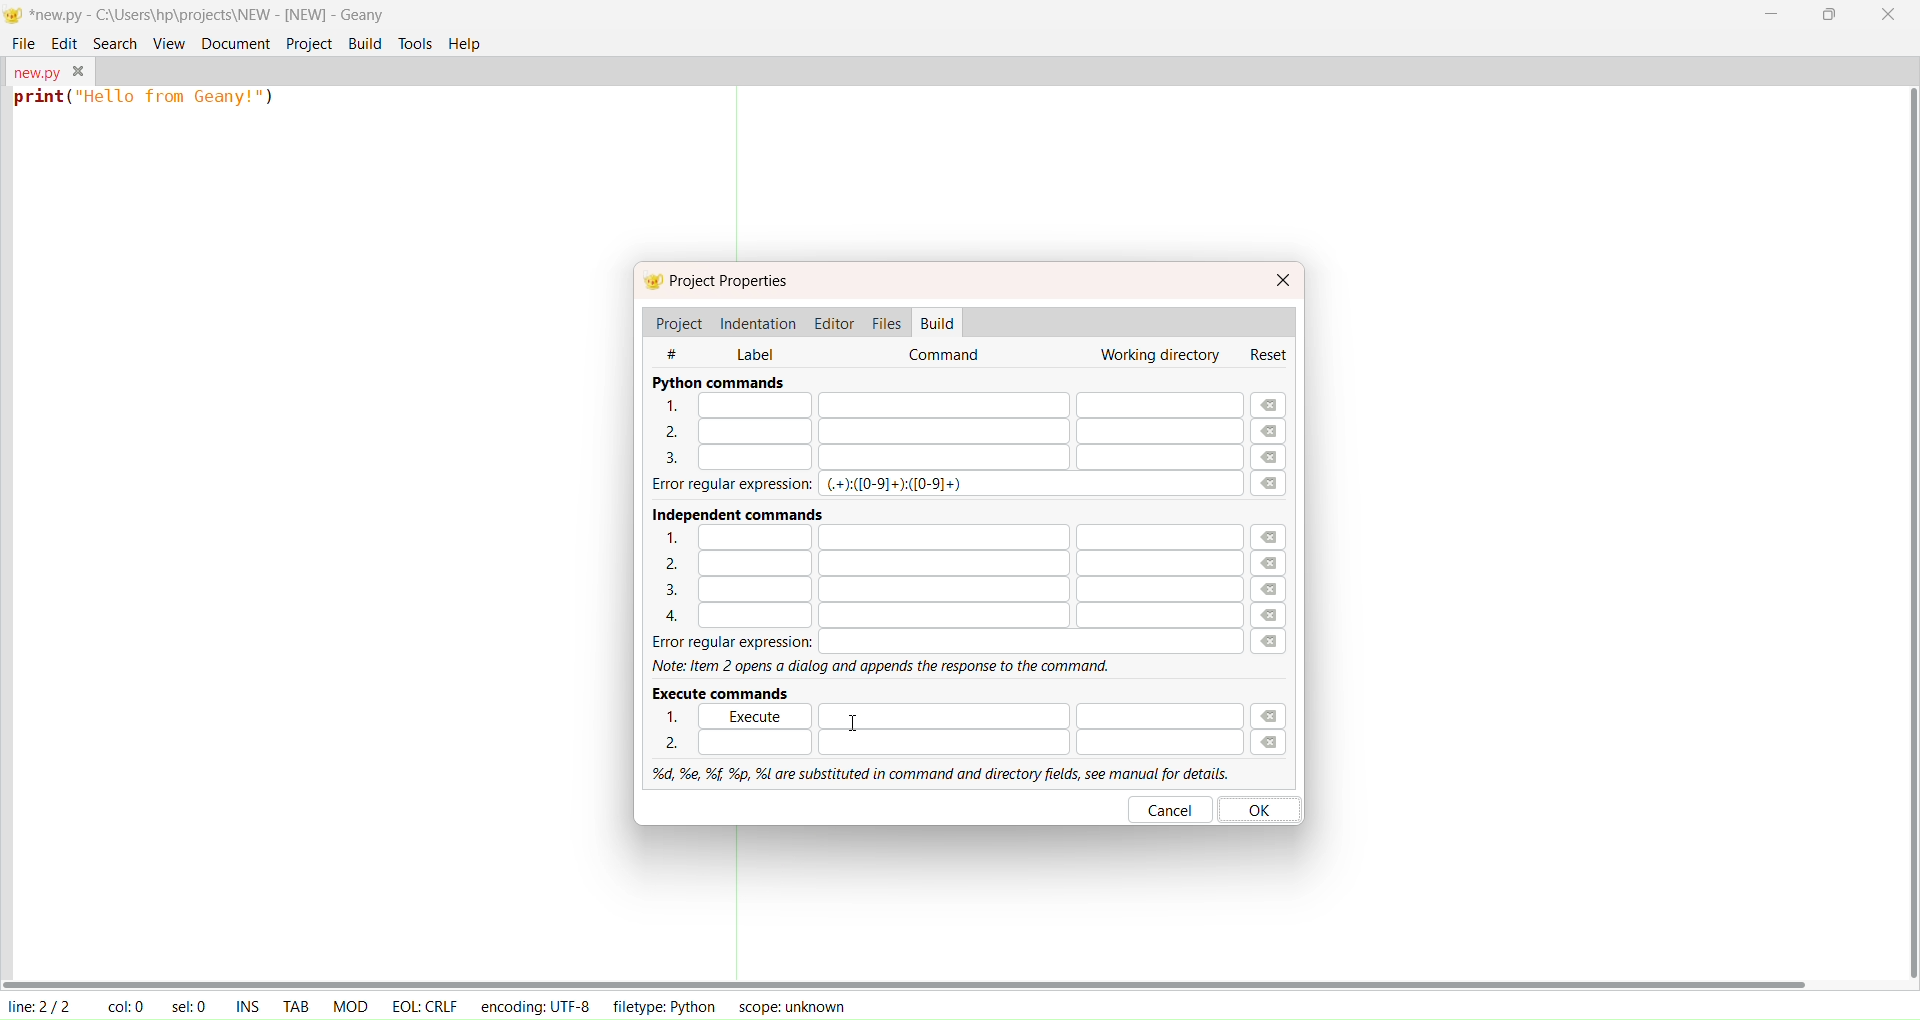 This screenshot has height=1020, width=1920. What do you see at coordinates (350, 1004) in the screenshot?
I see `MOD` at bounding box center [350, 1004].